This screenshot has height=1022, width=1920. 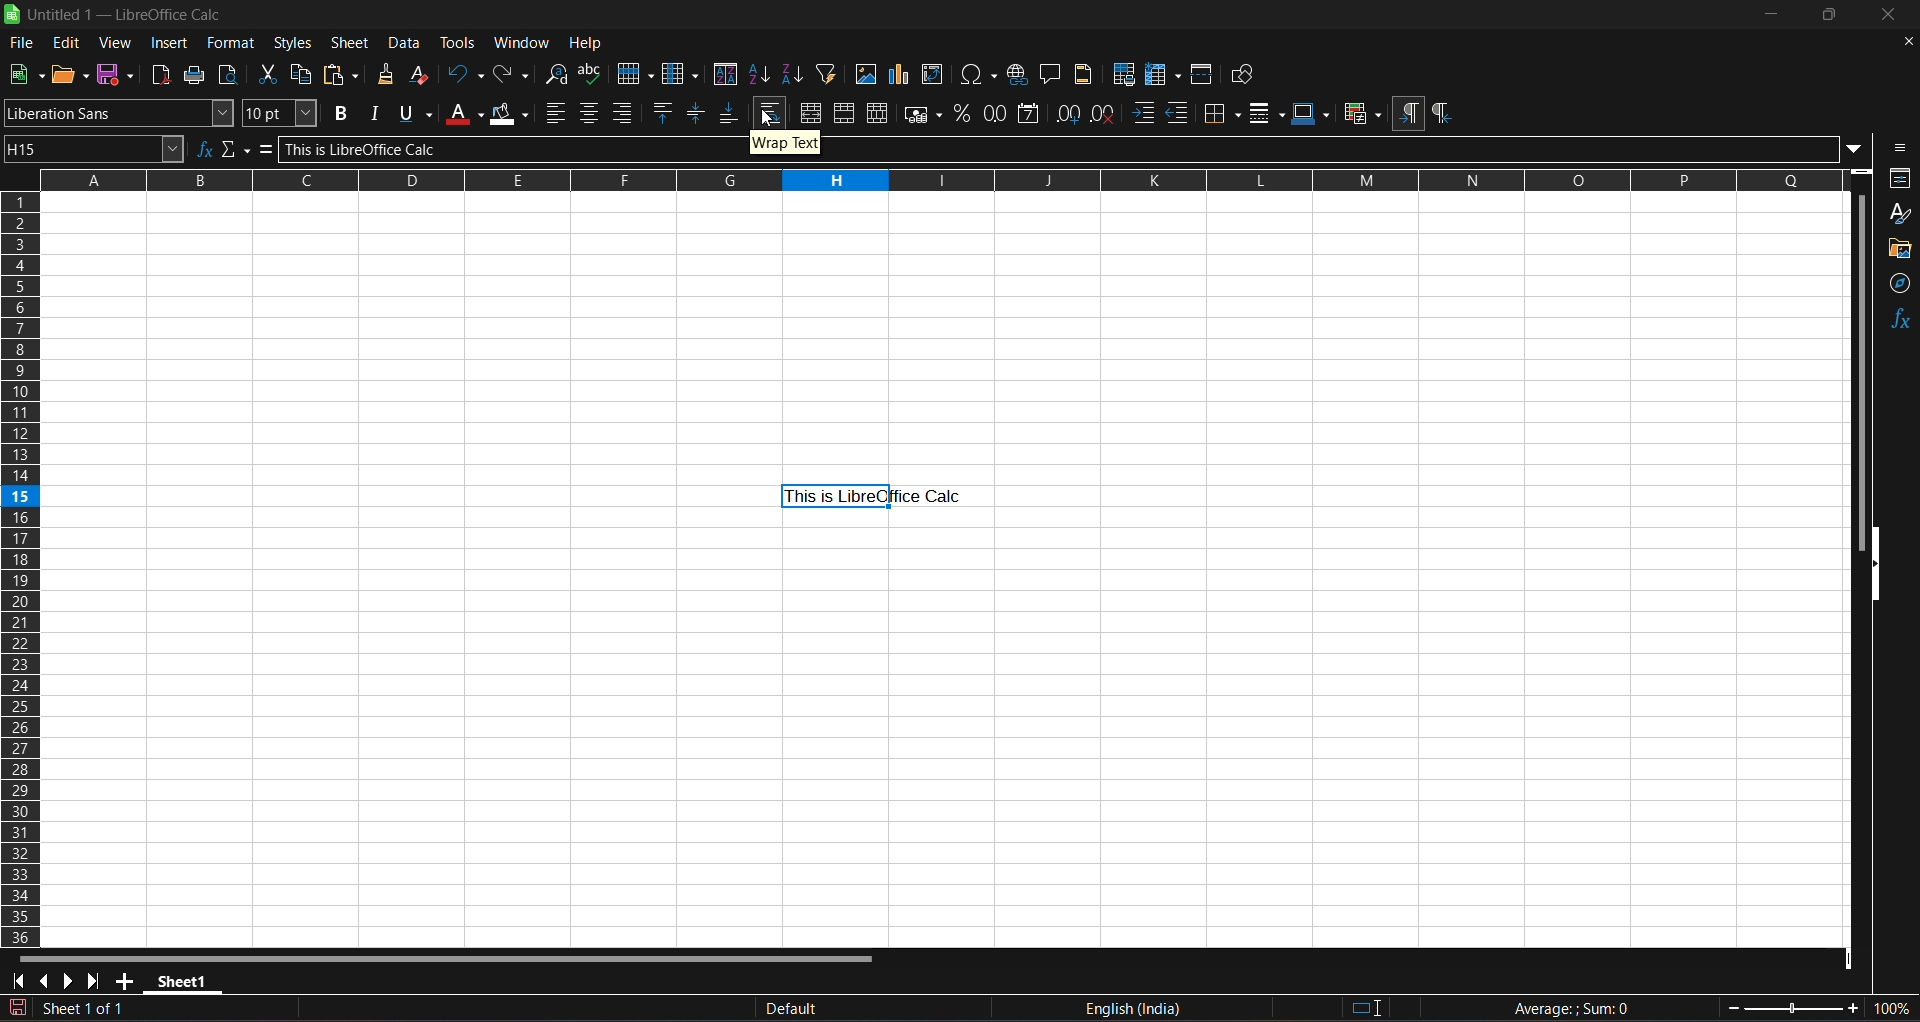 I want to click on align center, so click(x=590, y=112).